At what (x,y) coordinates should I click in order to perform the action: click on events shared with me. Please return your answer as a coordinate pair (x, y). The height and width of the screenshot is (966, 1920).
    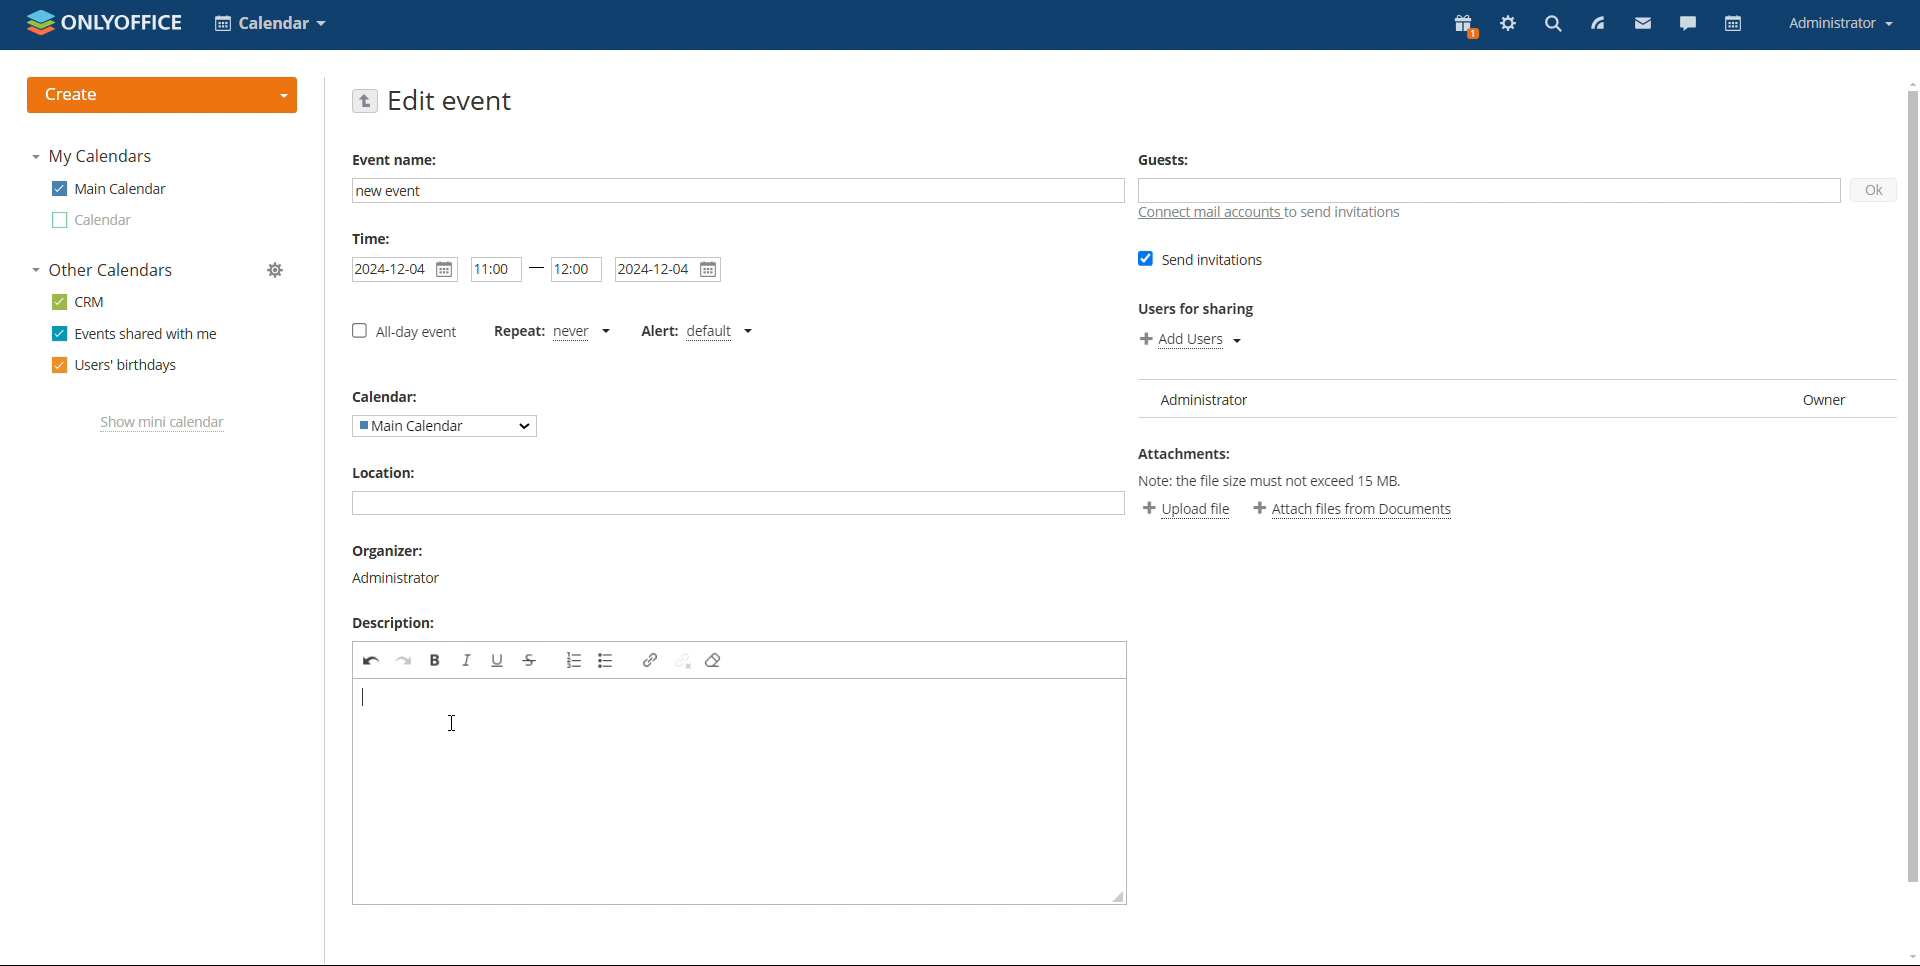
    Looking at the image, I should click on (135, 334).